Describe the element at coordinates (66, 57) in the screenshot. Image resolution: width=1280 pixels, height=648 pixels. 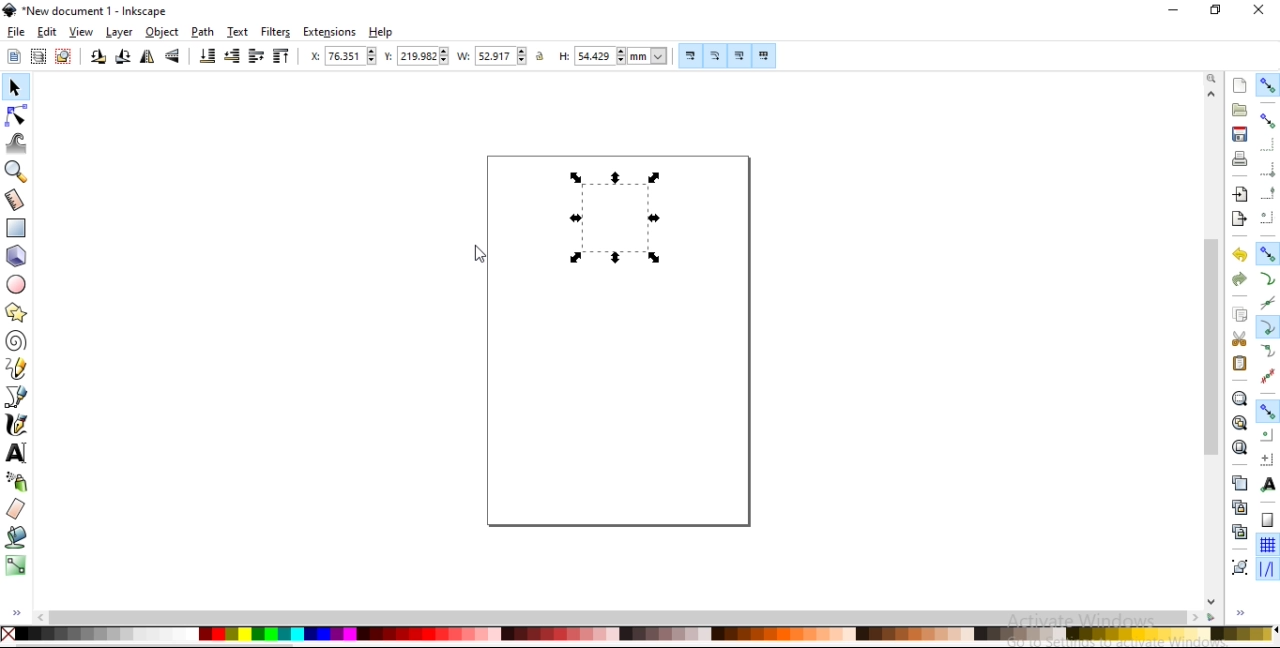
I see `deselect any selected objects` at that location.